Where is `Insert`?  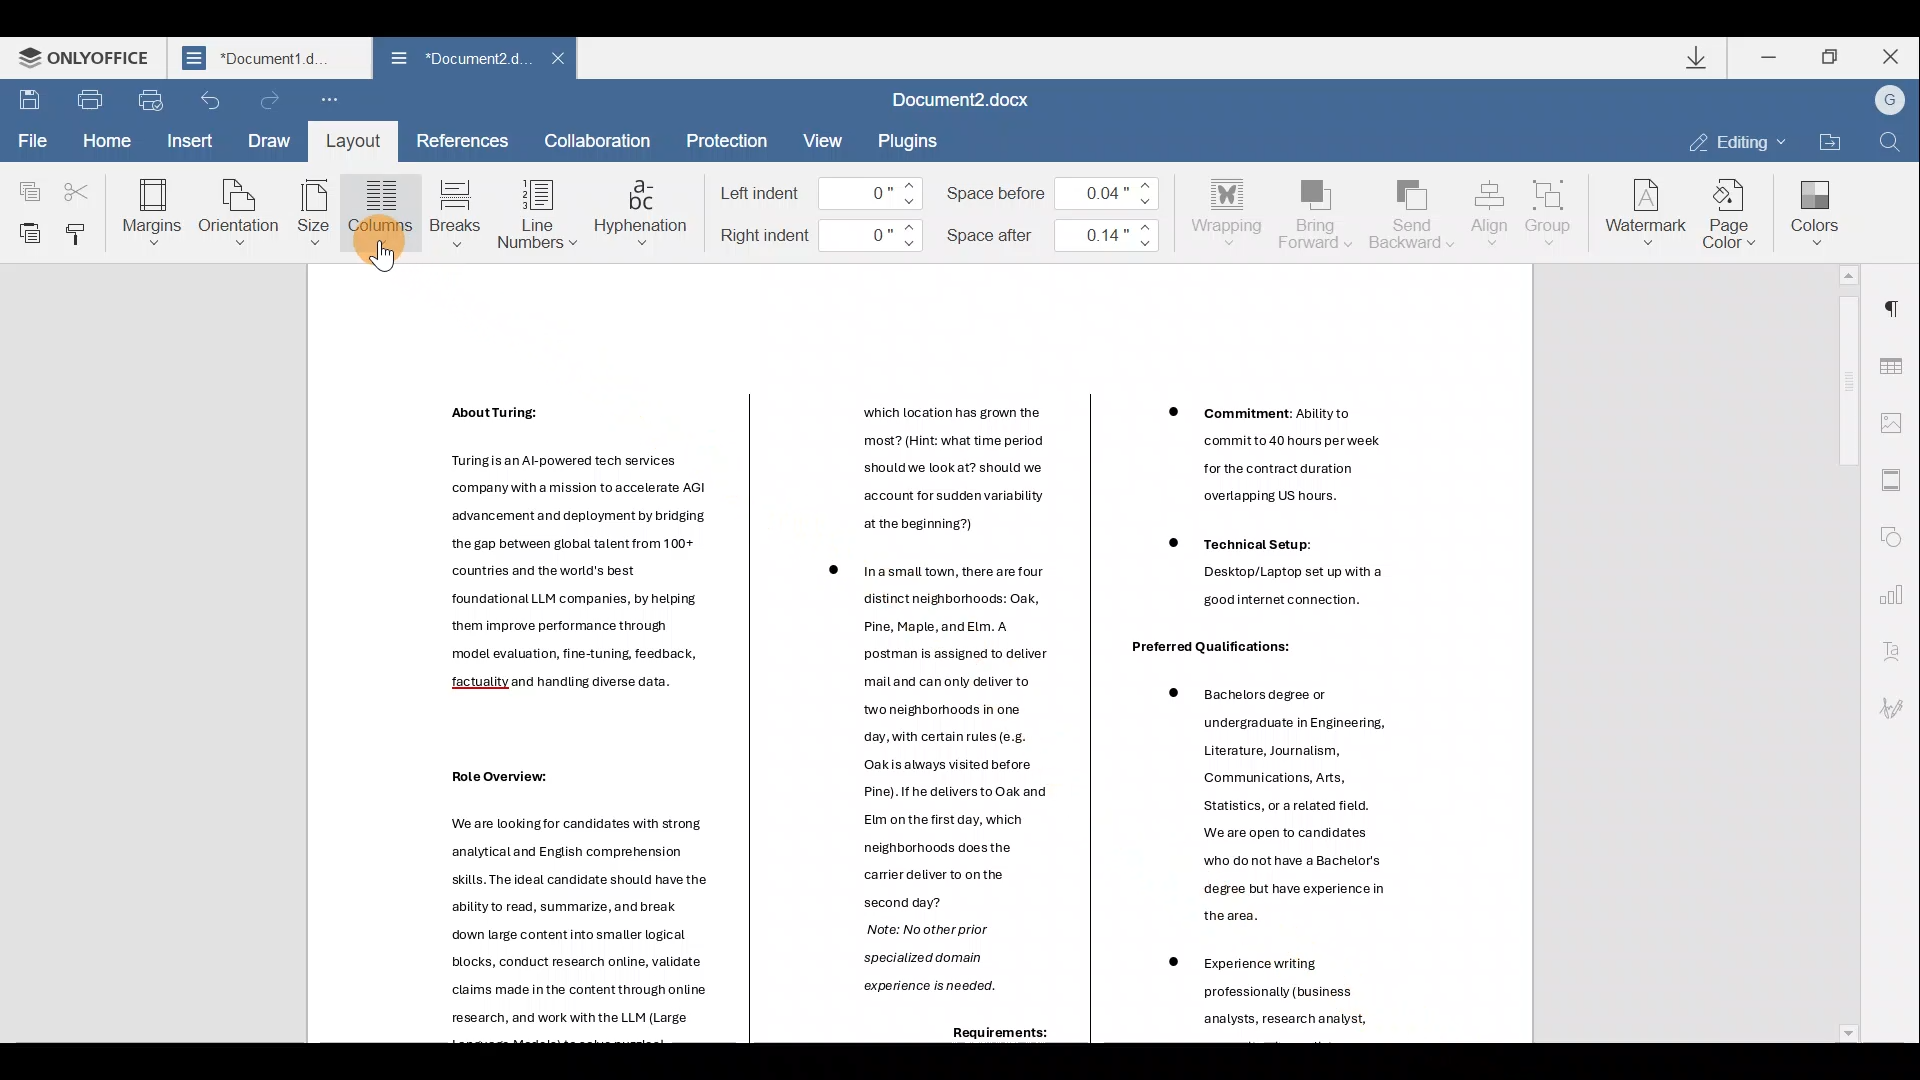
Insert is located at coordinates (186, 141).